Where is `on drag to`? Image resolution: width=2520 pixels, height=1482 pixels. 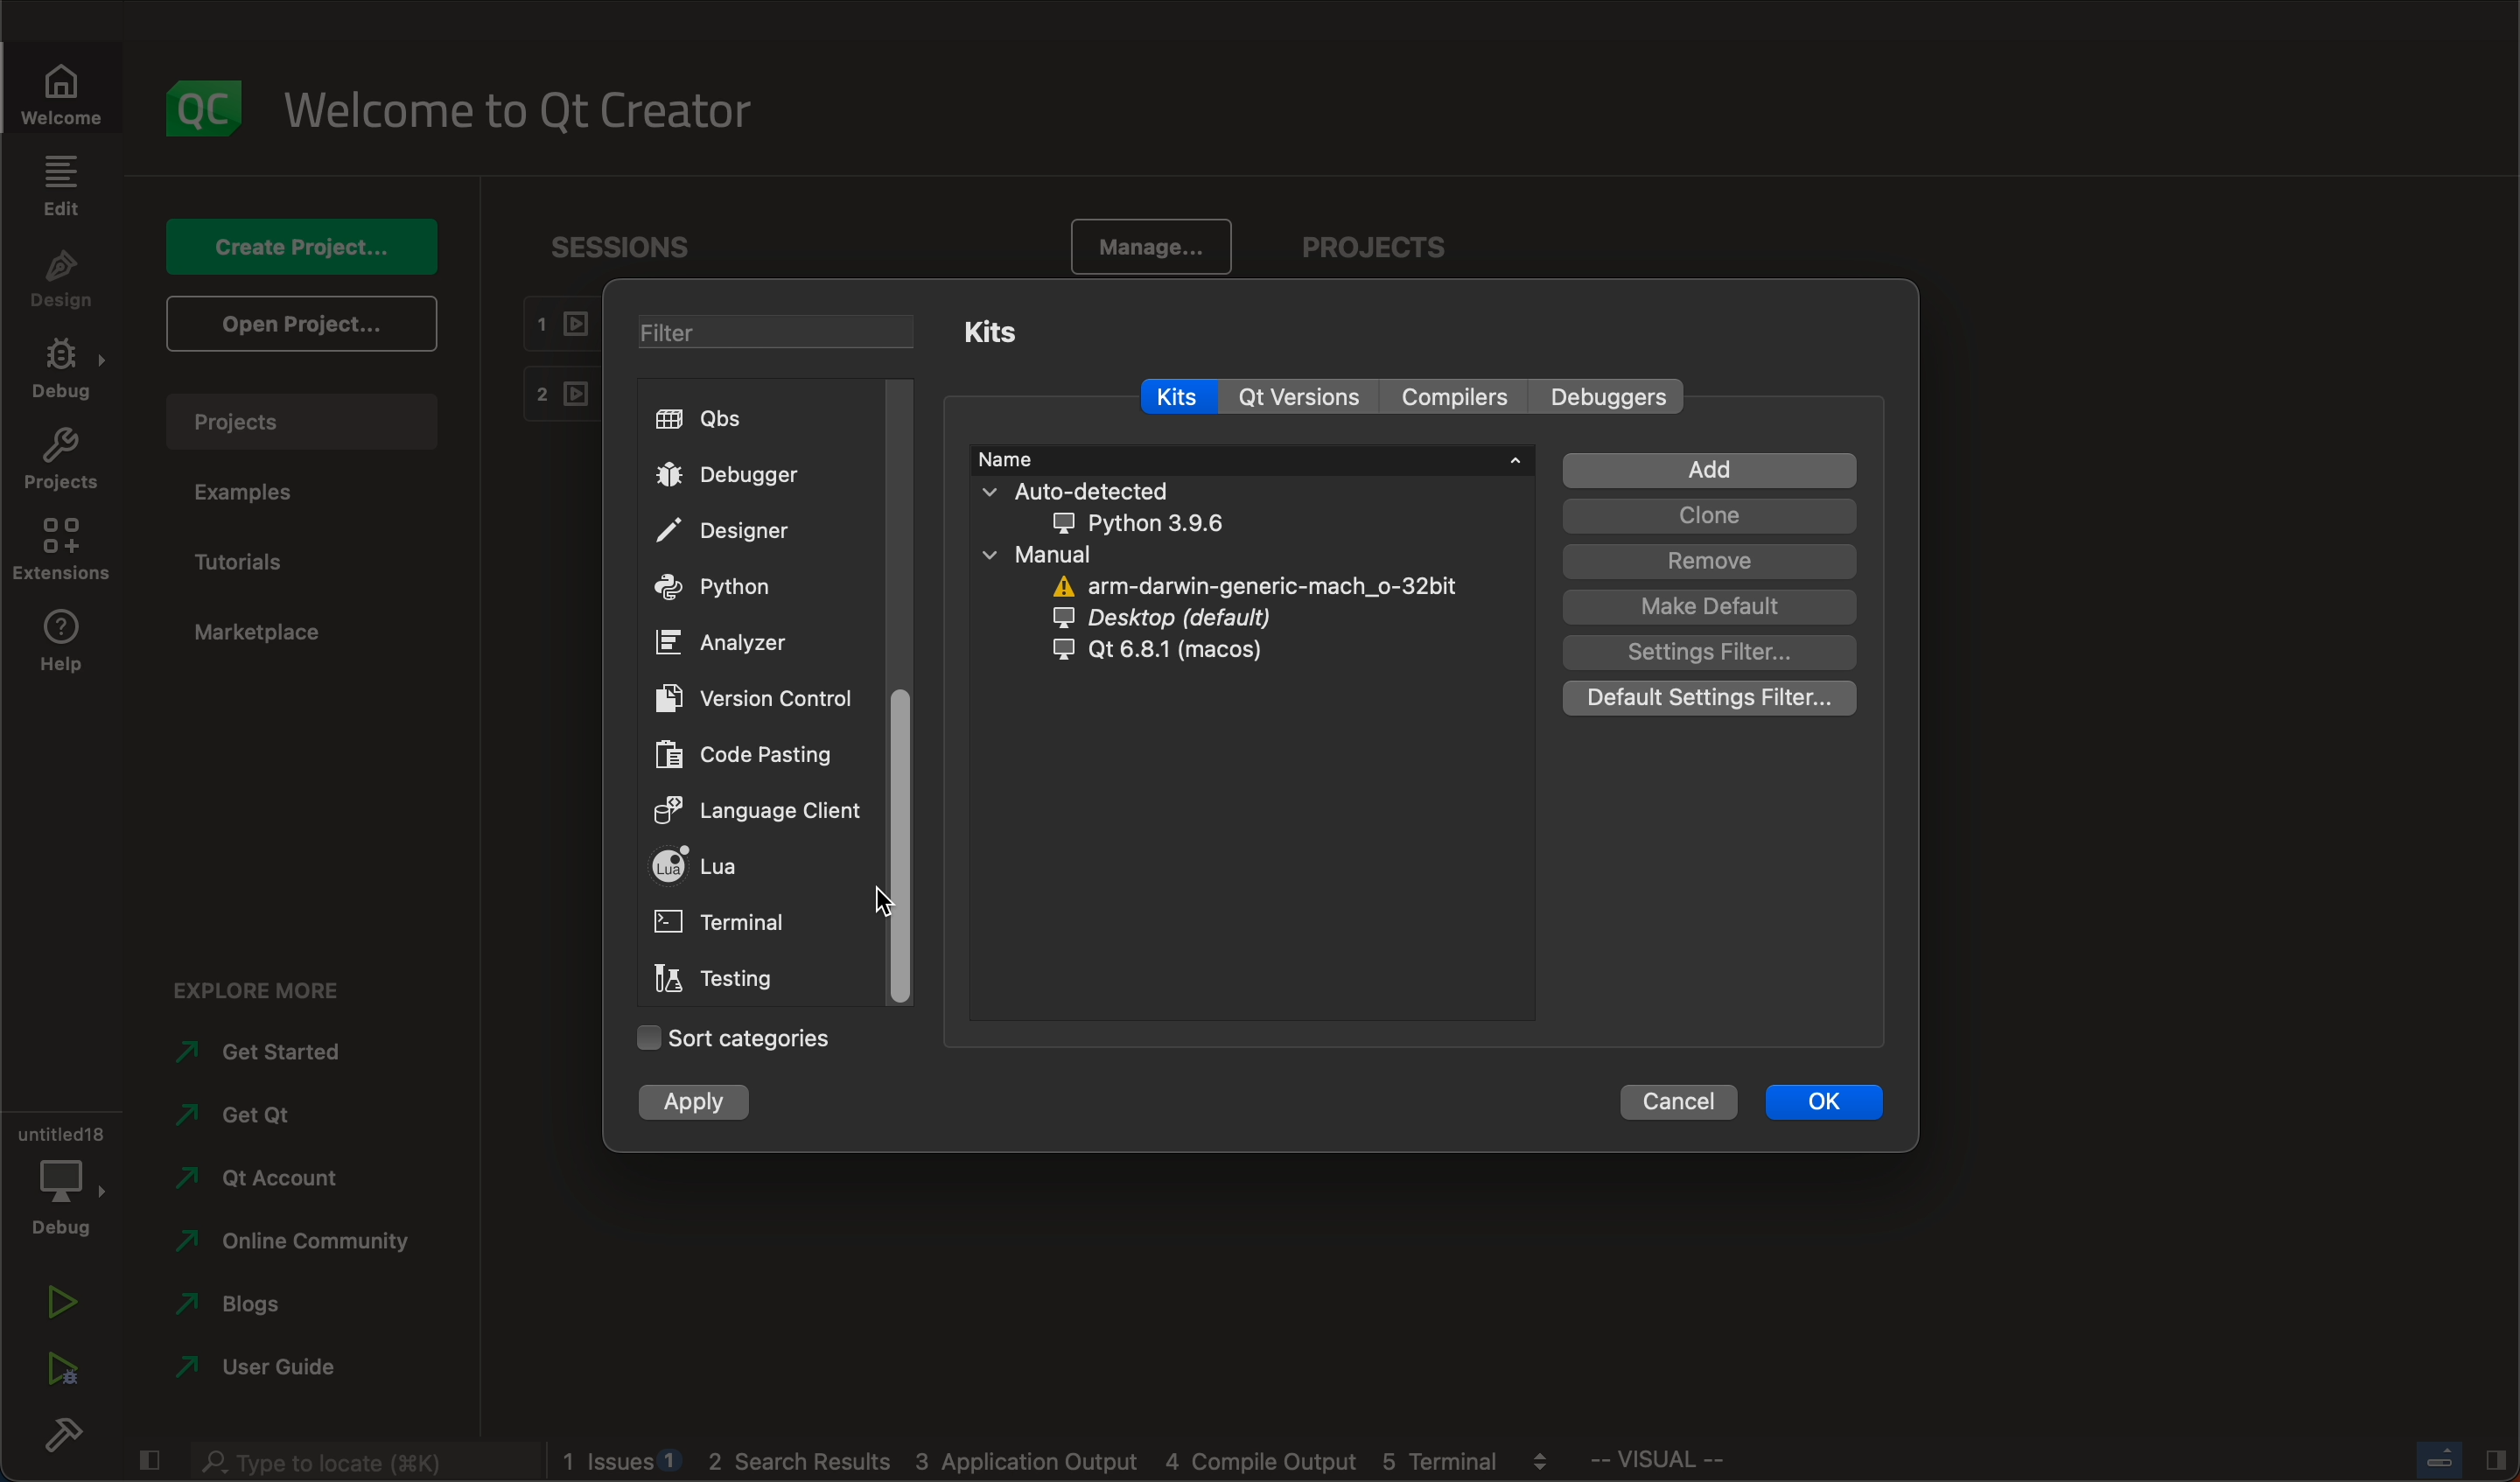 on drag to is located at coordinates (897, 903).